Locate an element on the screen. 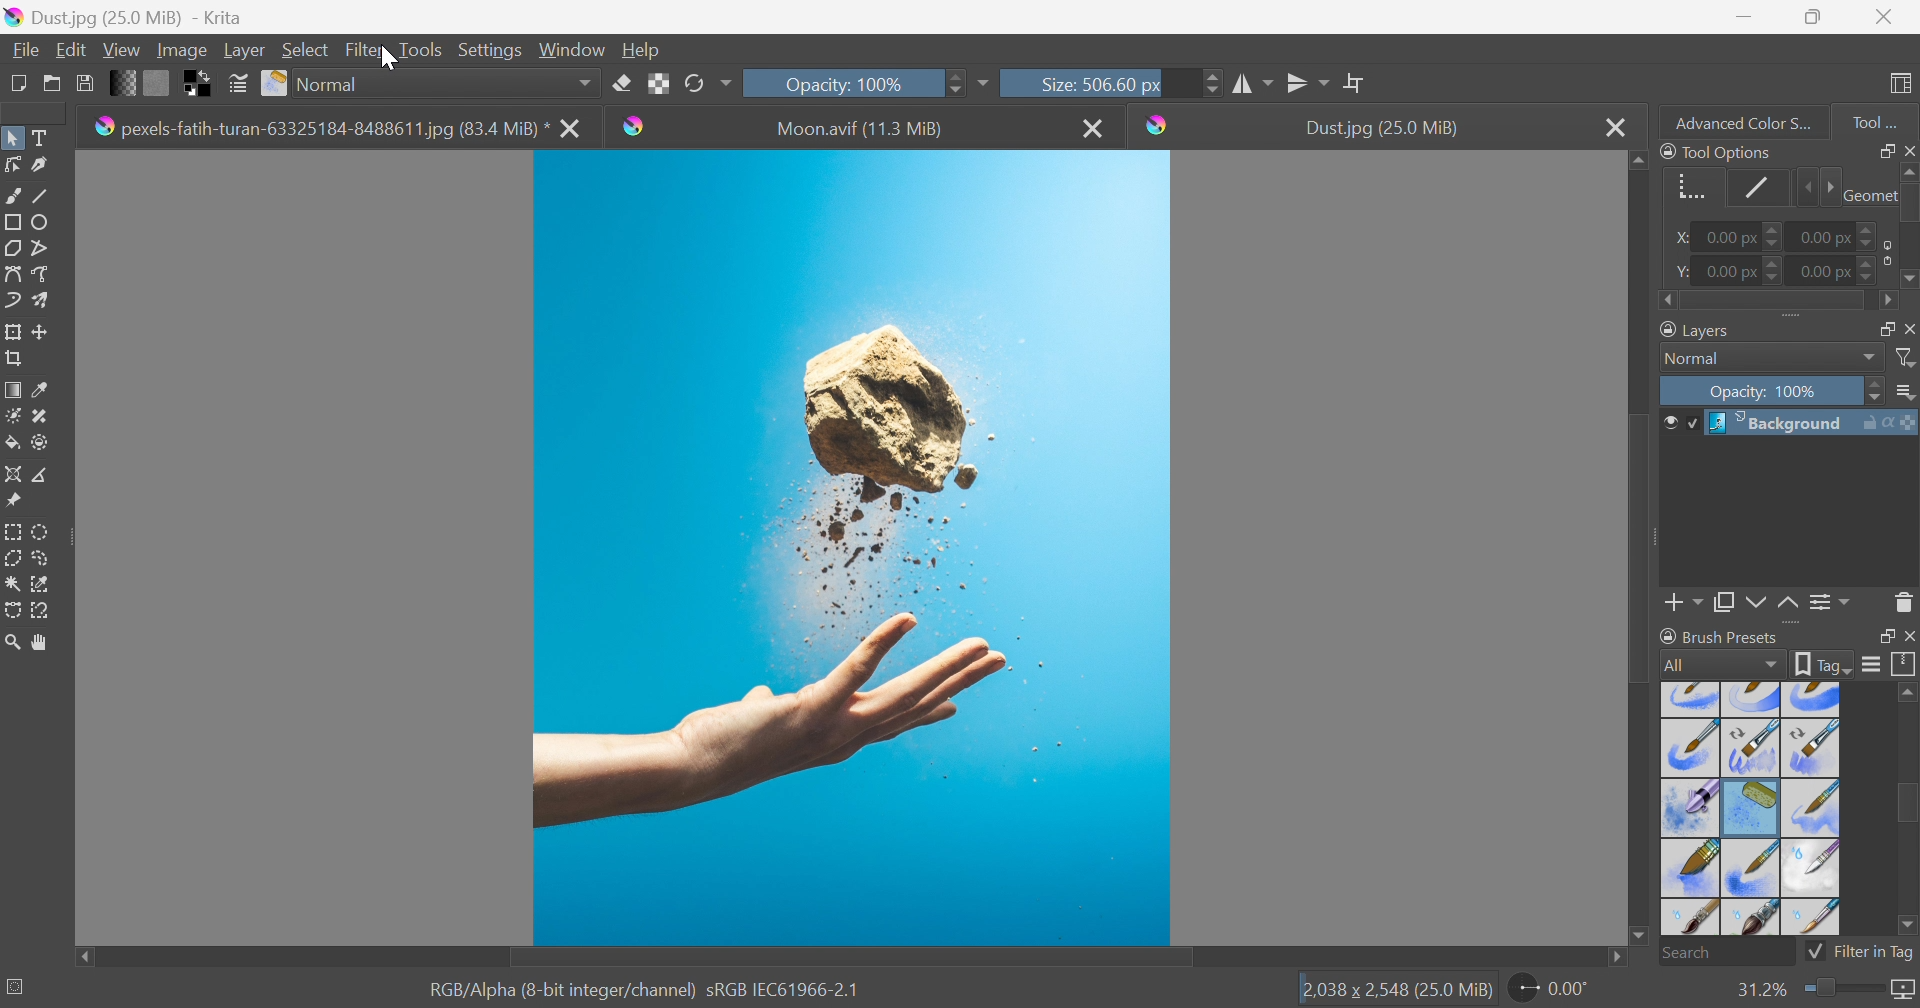 This screenshot has width=1920, height=1008. Slider is located at coordinates (1908, 227).